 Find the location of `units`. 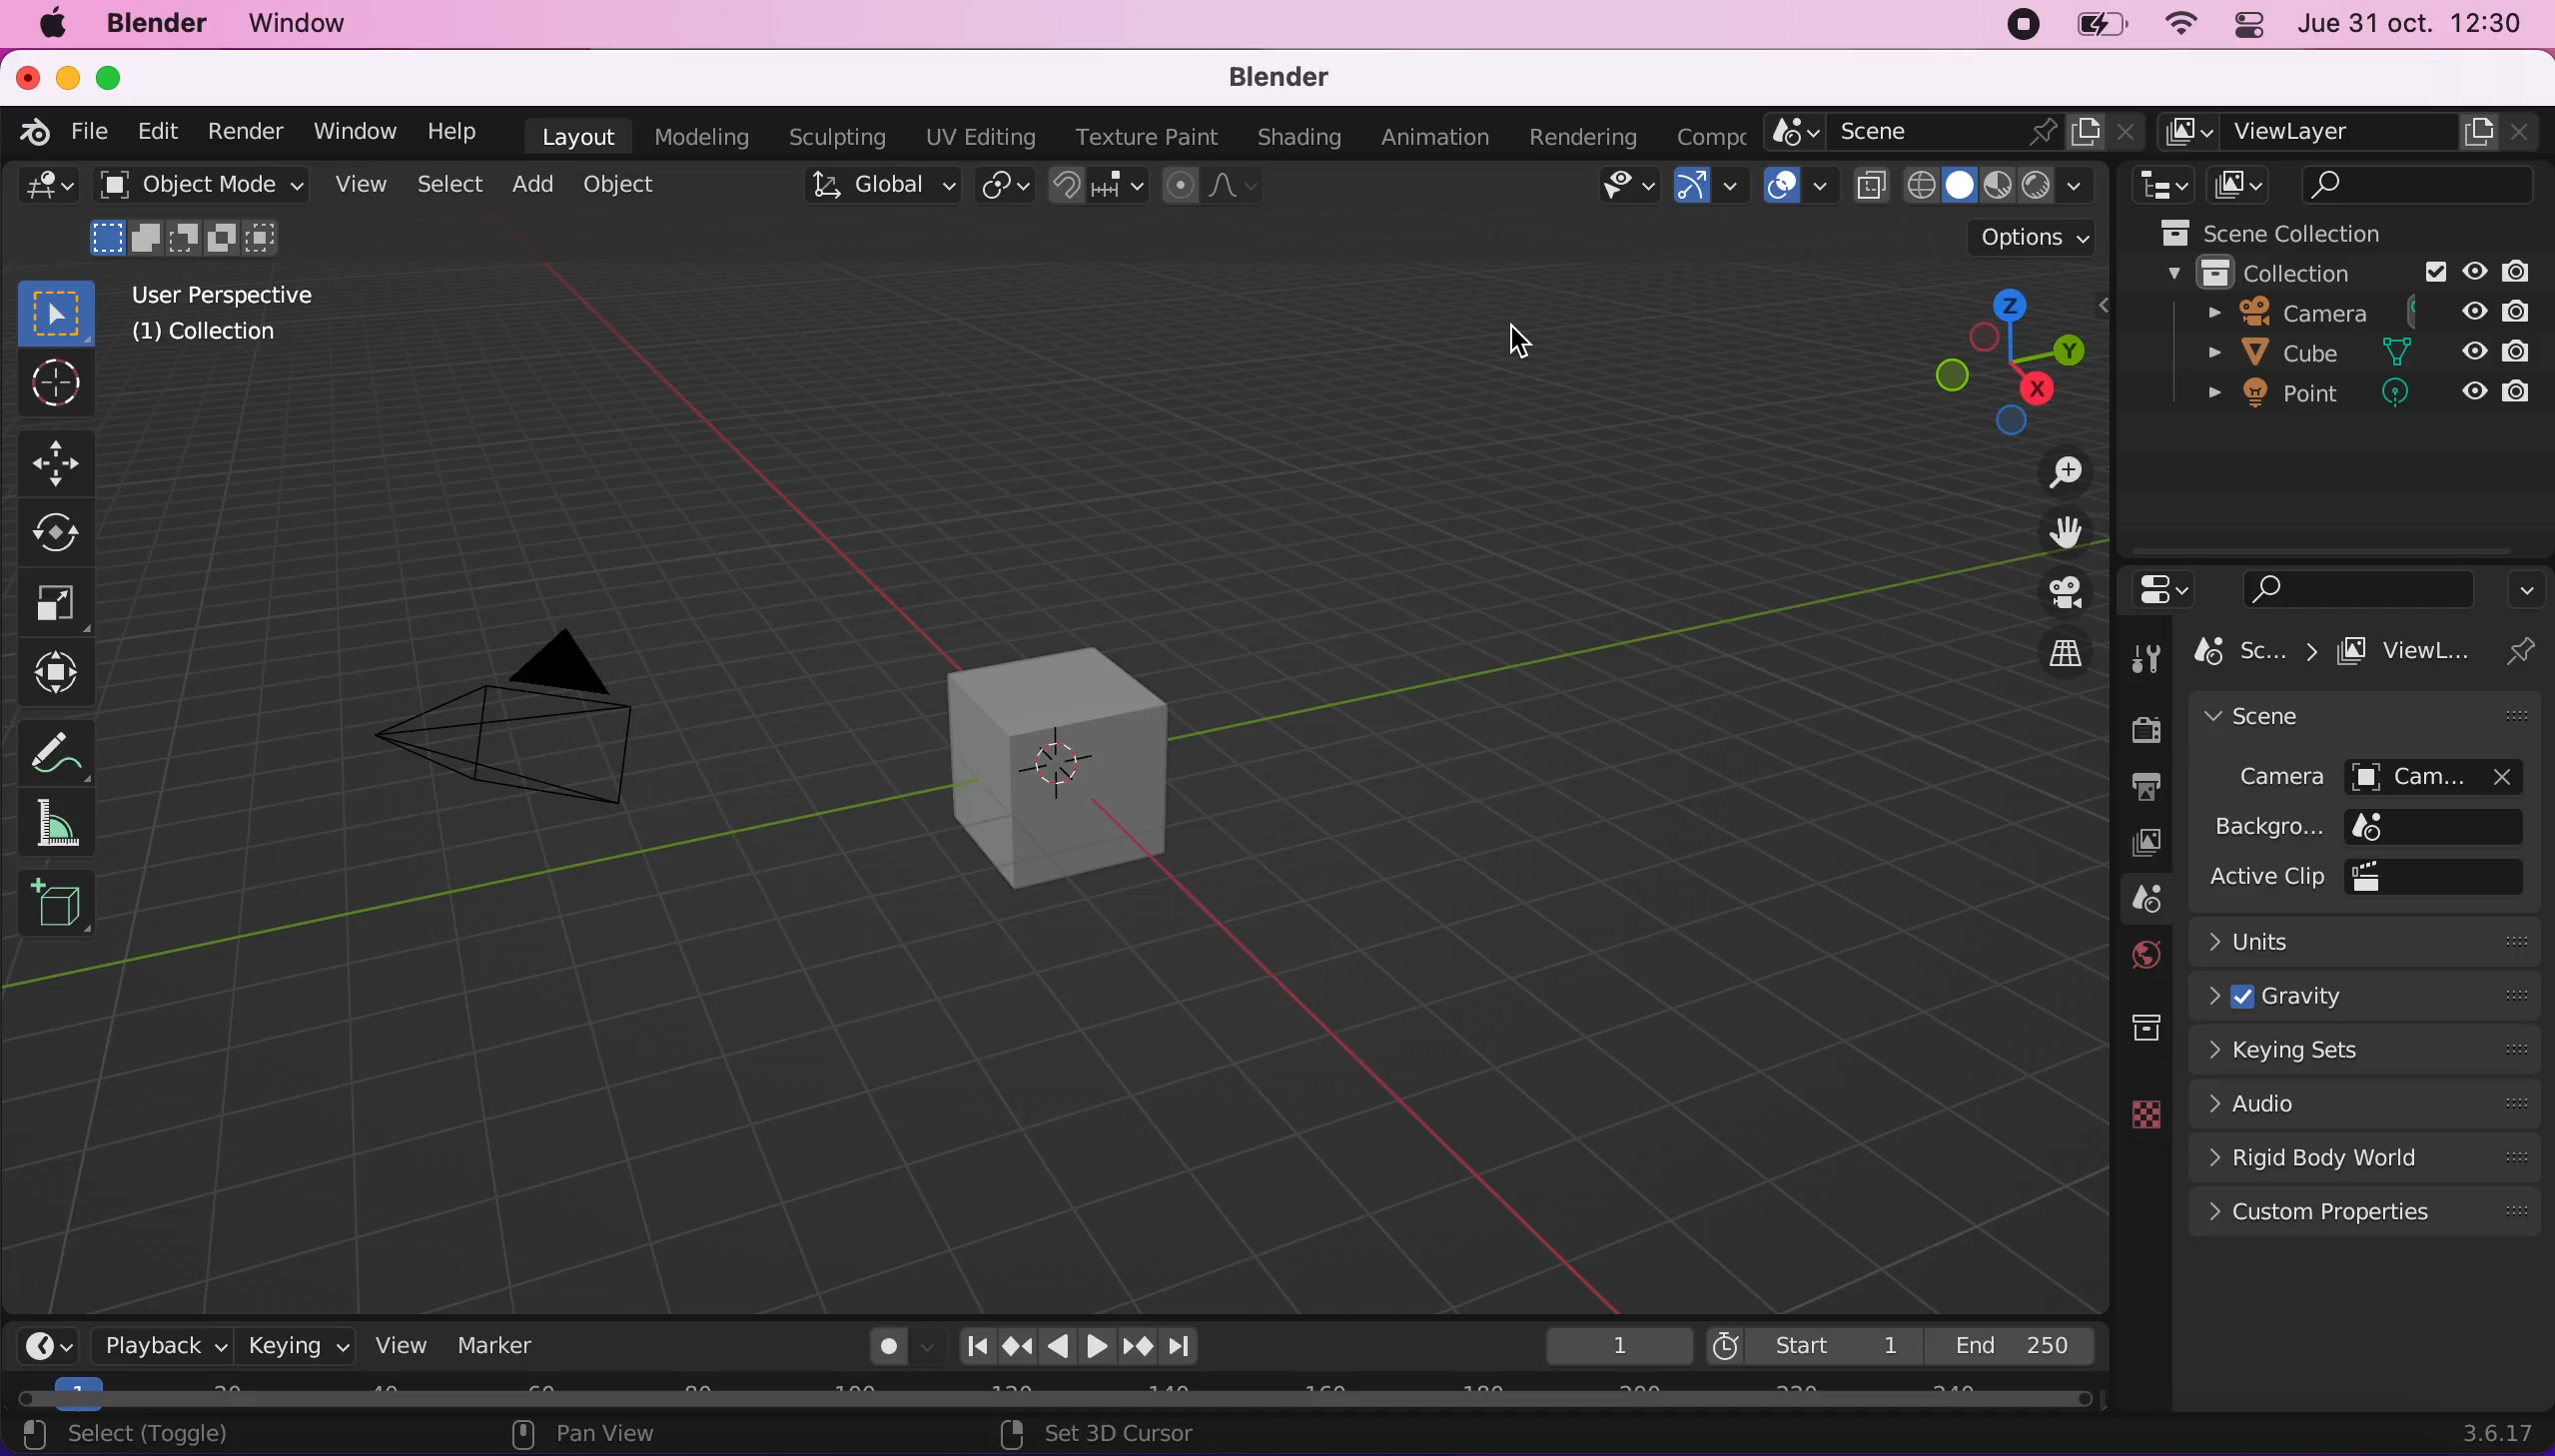

units is located at coordinates (2371, 945).